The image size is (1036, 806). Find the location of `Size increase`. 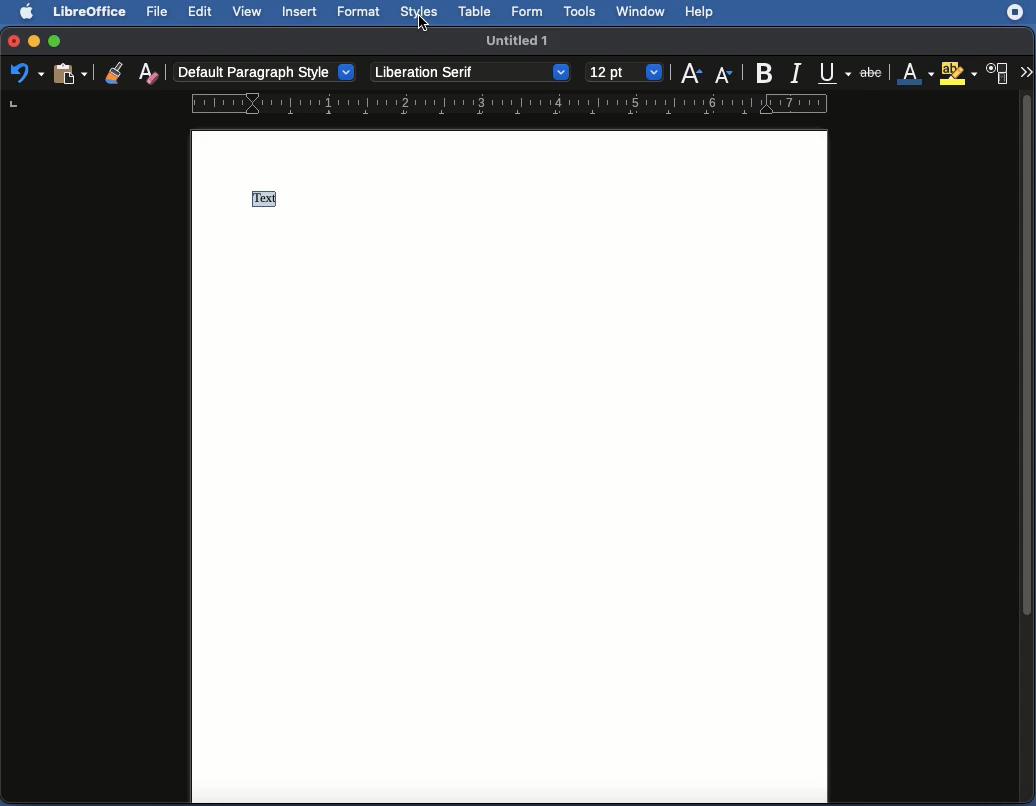

Size increase is located at coordinates (693, 73).